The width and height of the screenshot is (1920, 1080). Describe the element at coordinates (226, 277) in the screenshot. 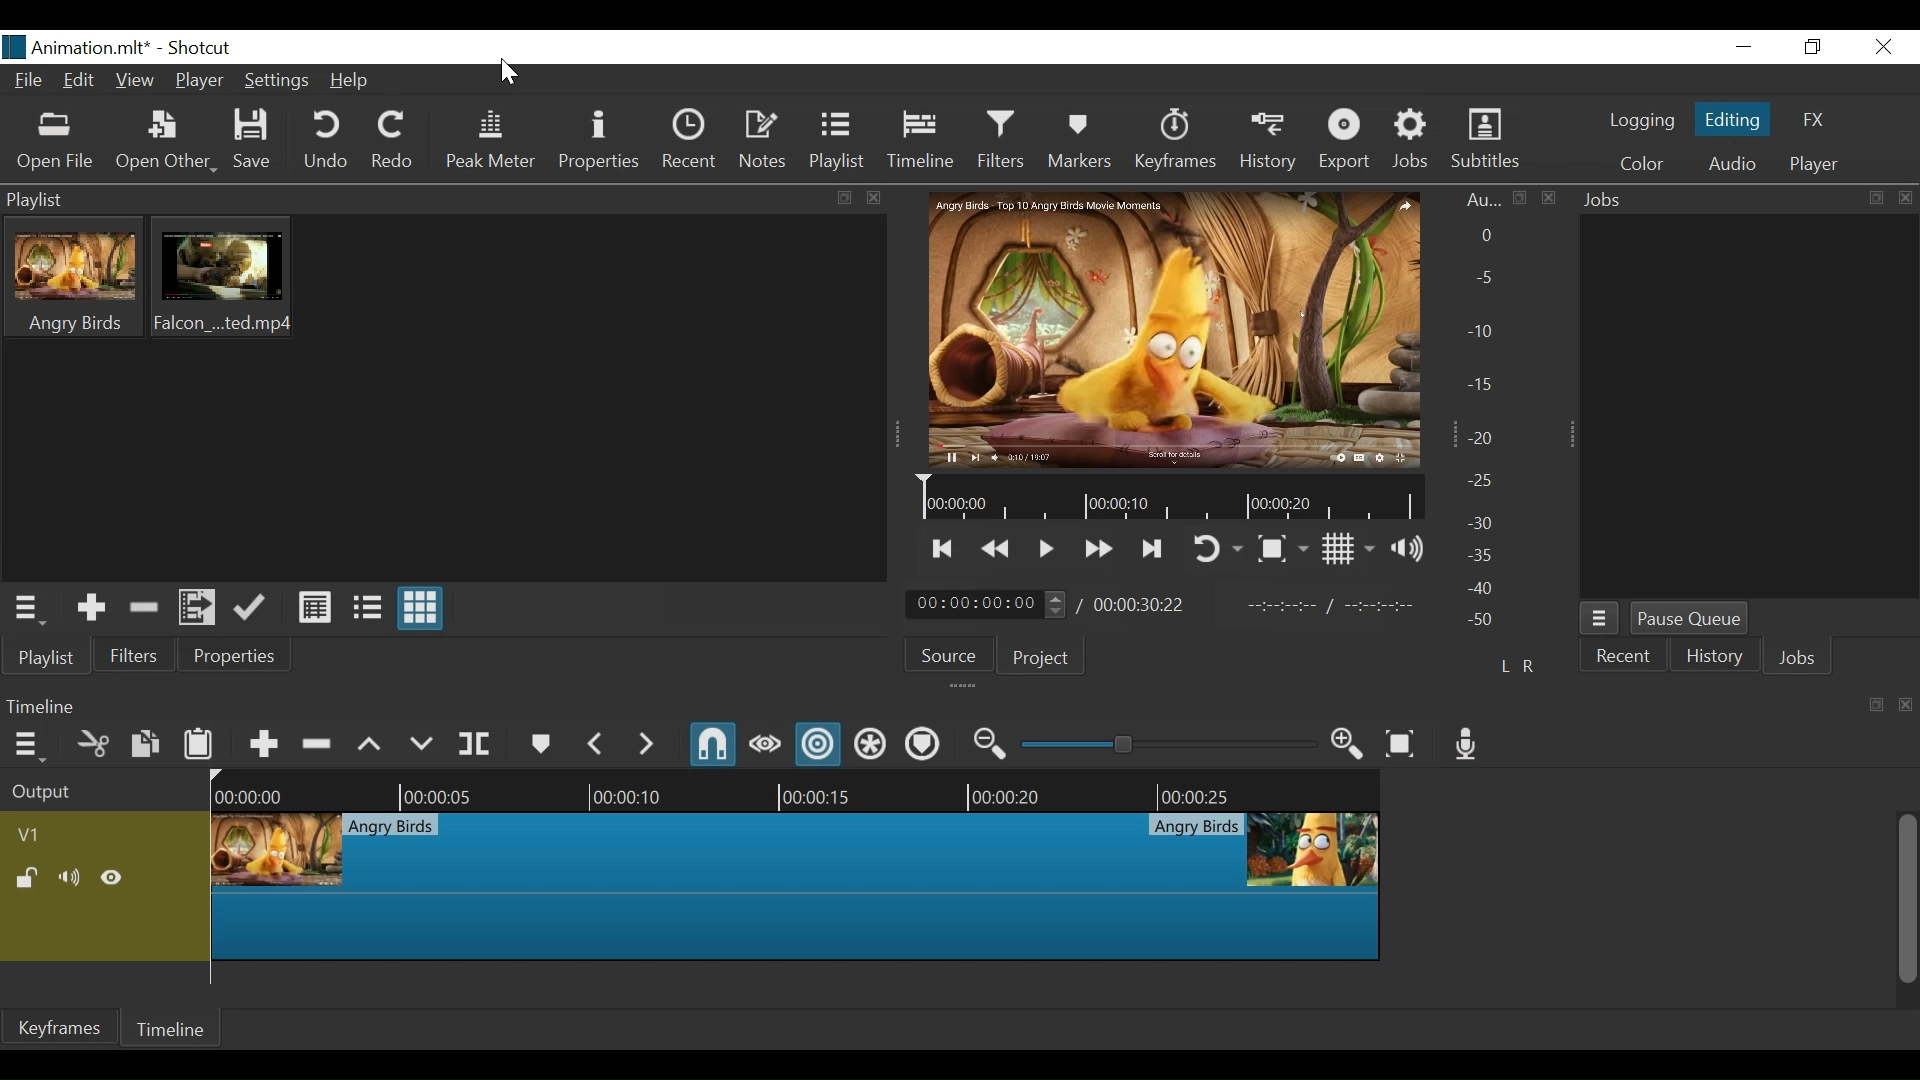

I see `Clip` at that location.